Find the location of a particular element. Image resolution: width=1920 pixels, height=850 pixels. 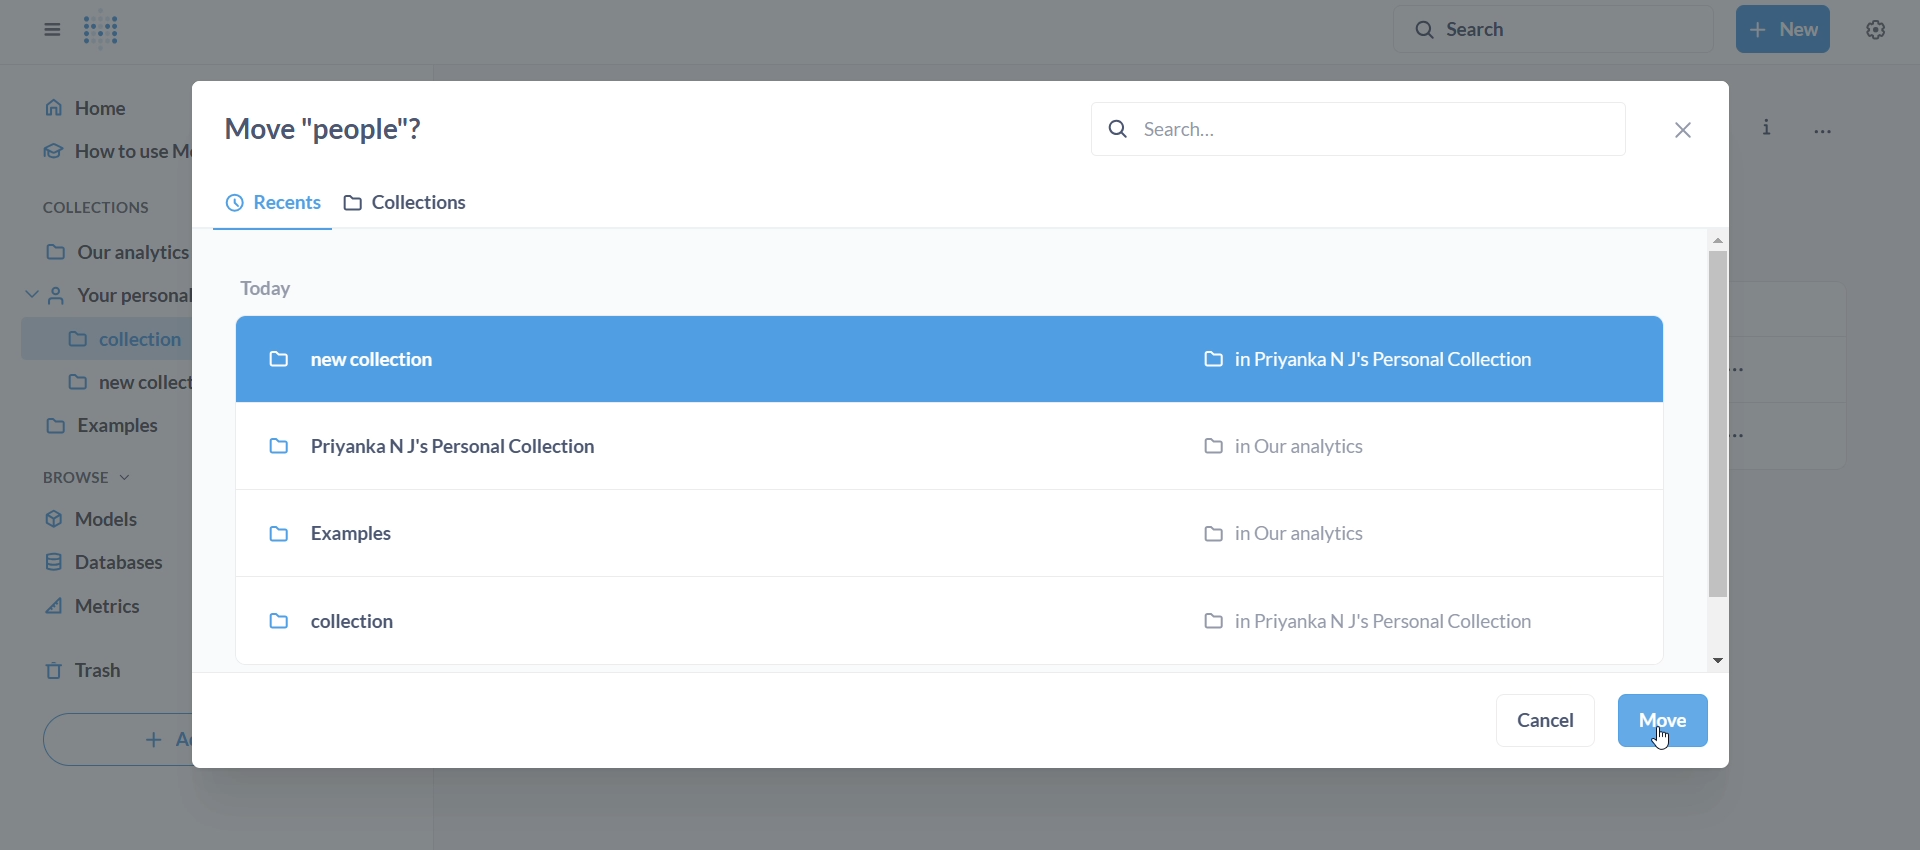

today is located at coordinates (280, 286).